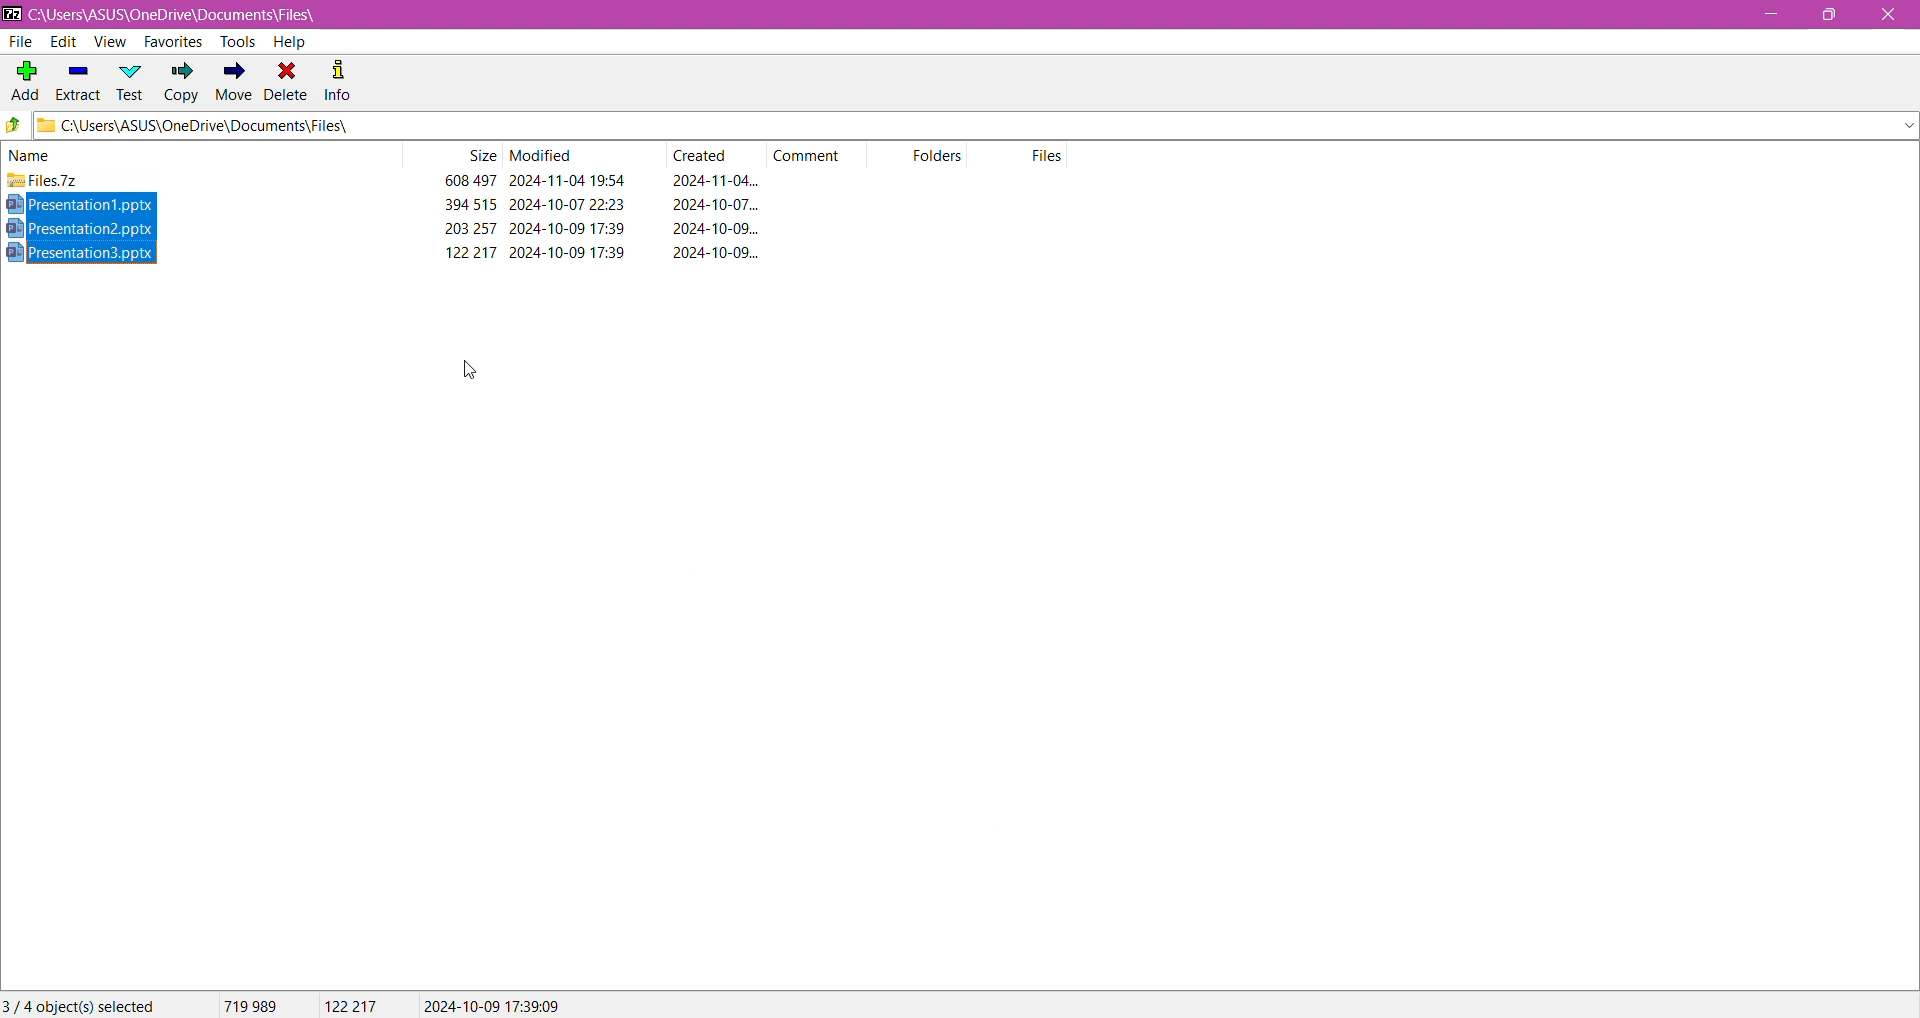 This screenshot has width=1920, height=1018. I want to click on Modified, so click(543, 156).